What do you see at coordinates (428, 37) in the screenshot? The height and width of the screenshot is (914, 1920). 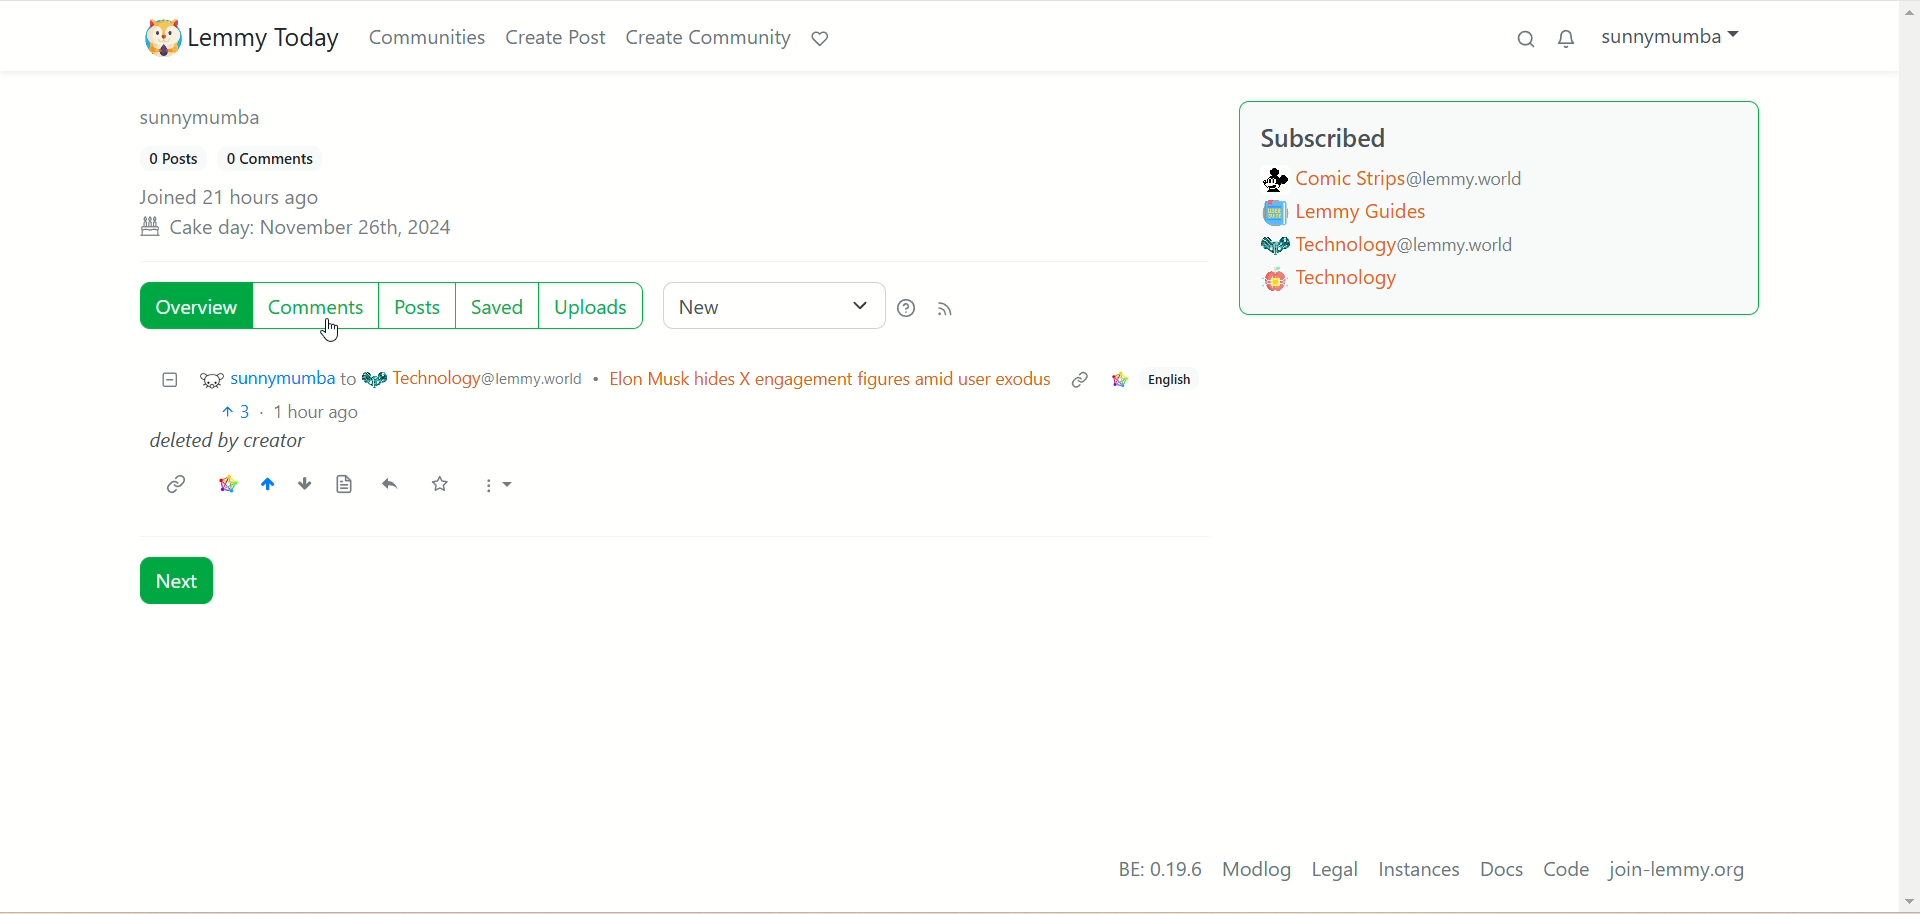 I see `communities` at bounding box center [428, 37].